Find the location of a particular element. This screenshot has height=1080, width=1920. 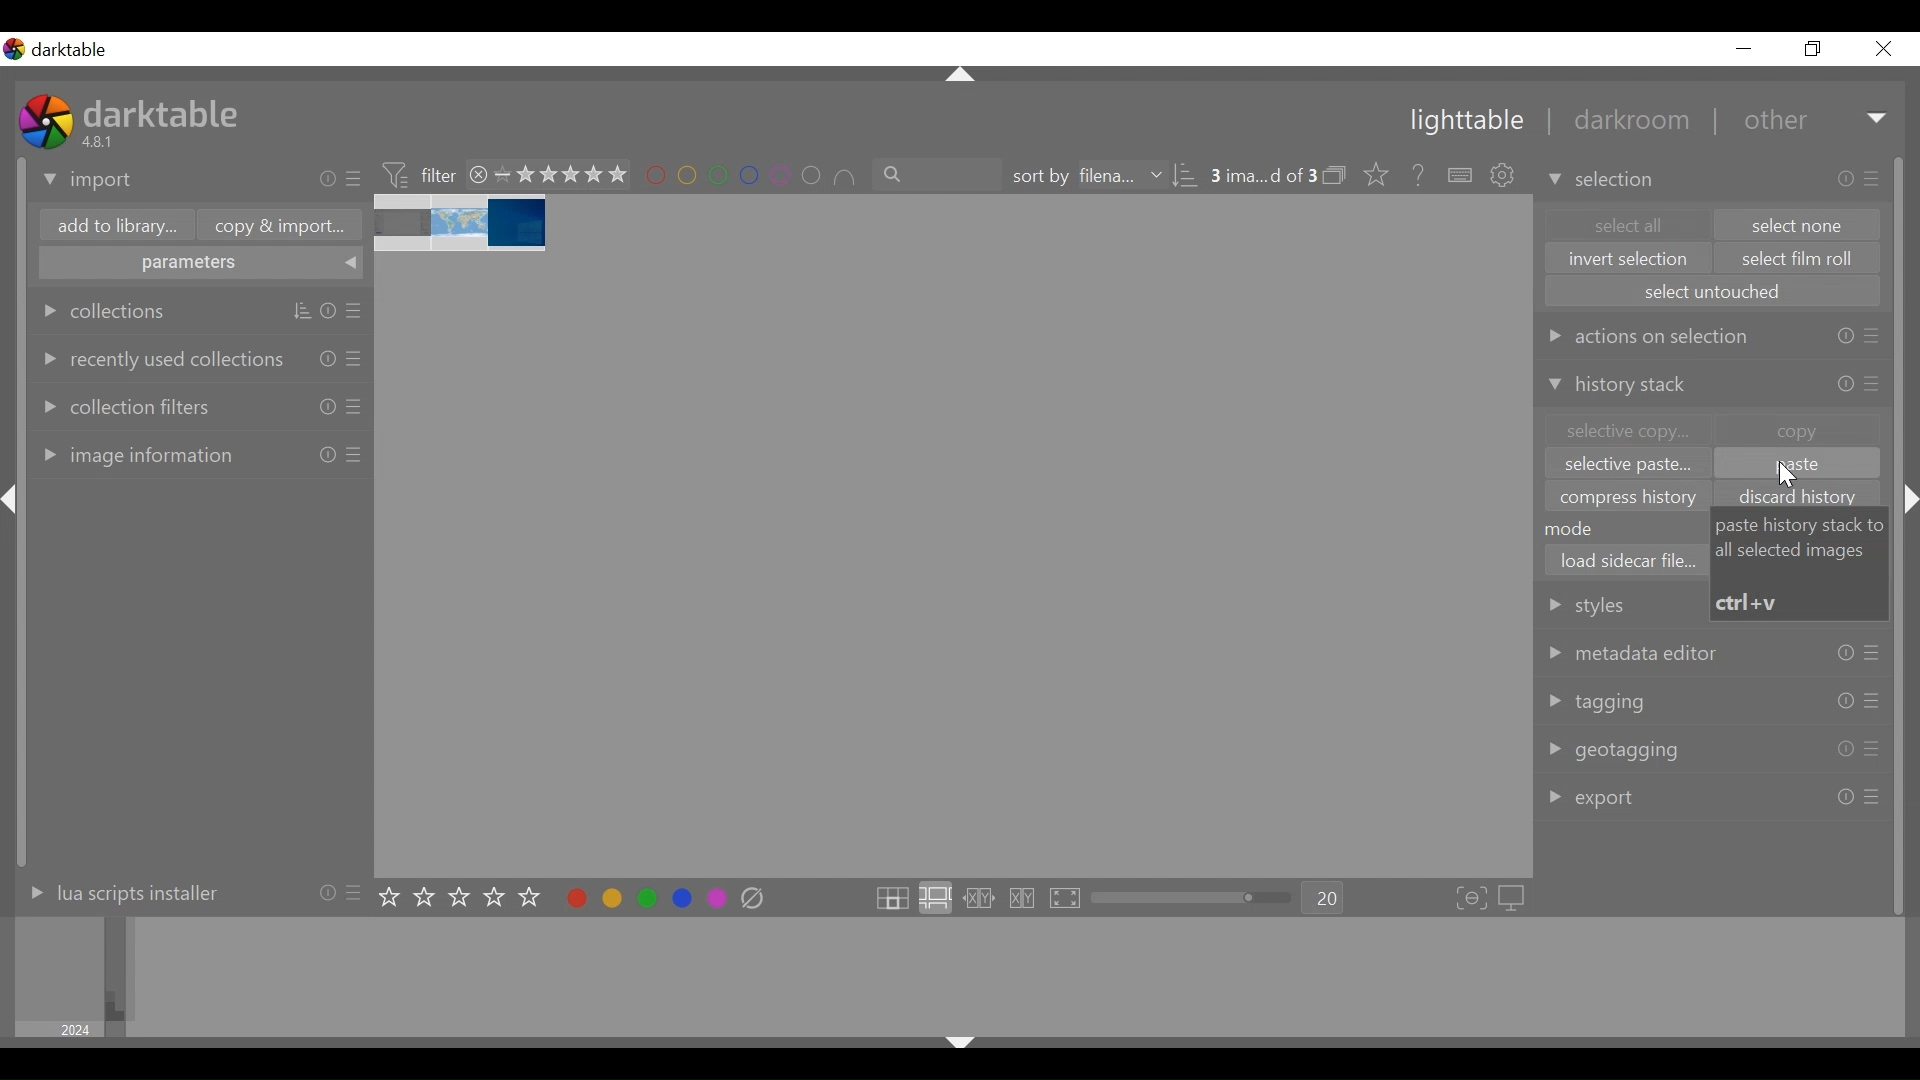

cursor is located at coordinates (1790, 476).